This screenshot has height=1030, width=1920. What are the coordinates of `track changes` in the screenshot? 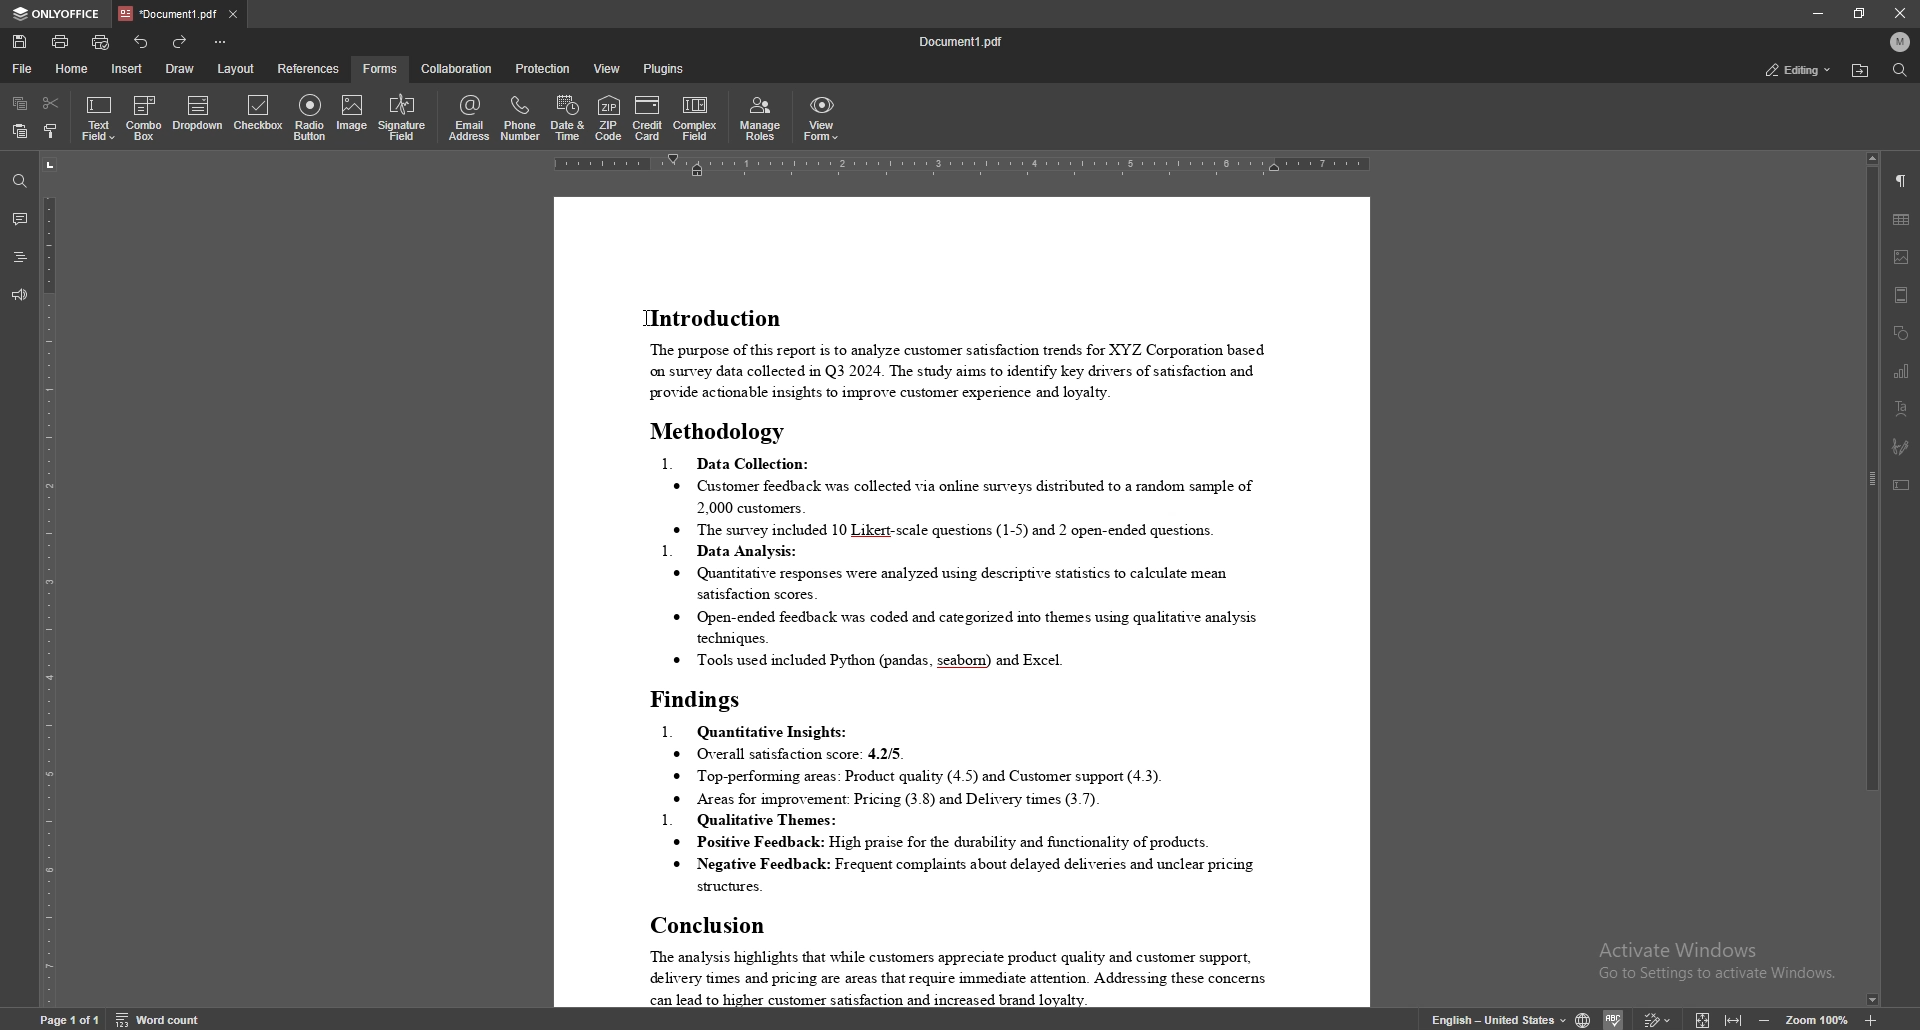 It's located at (1659, 1021).